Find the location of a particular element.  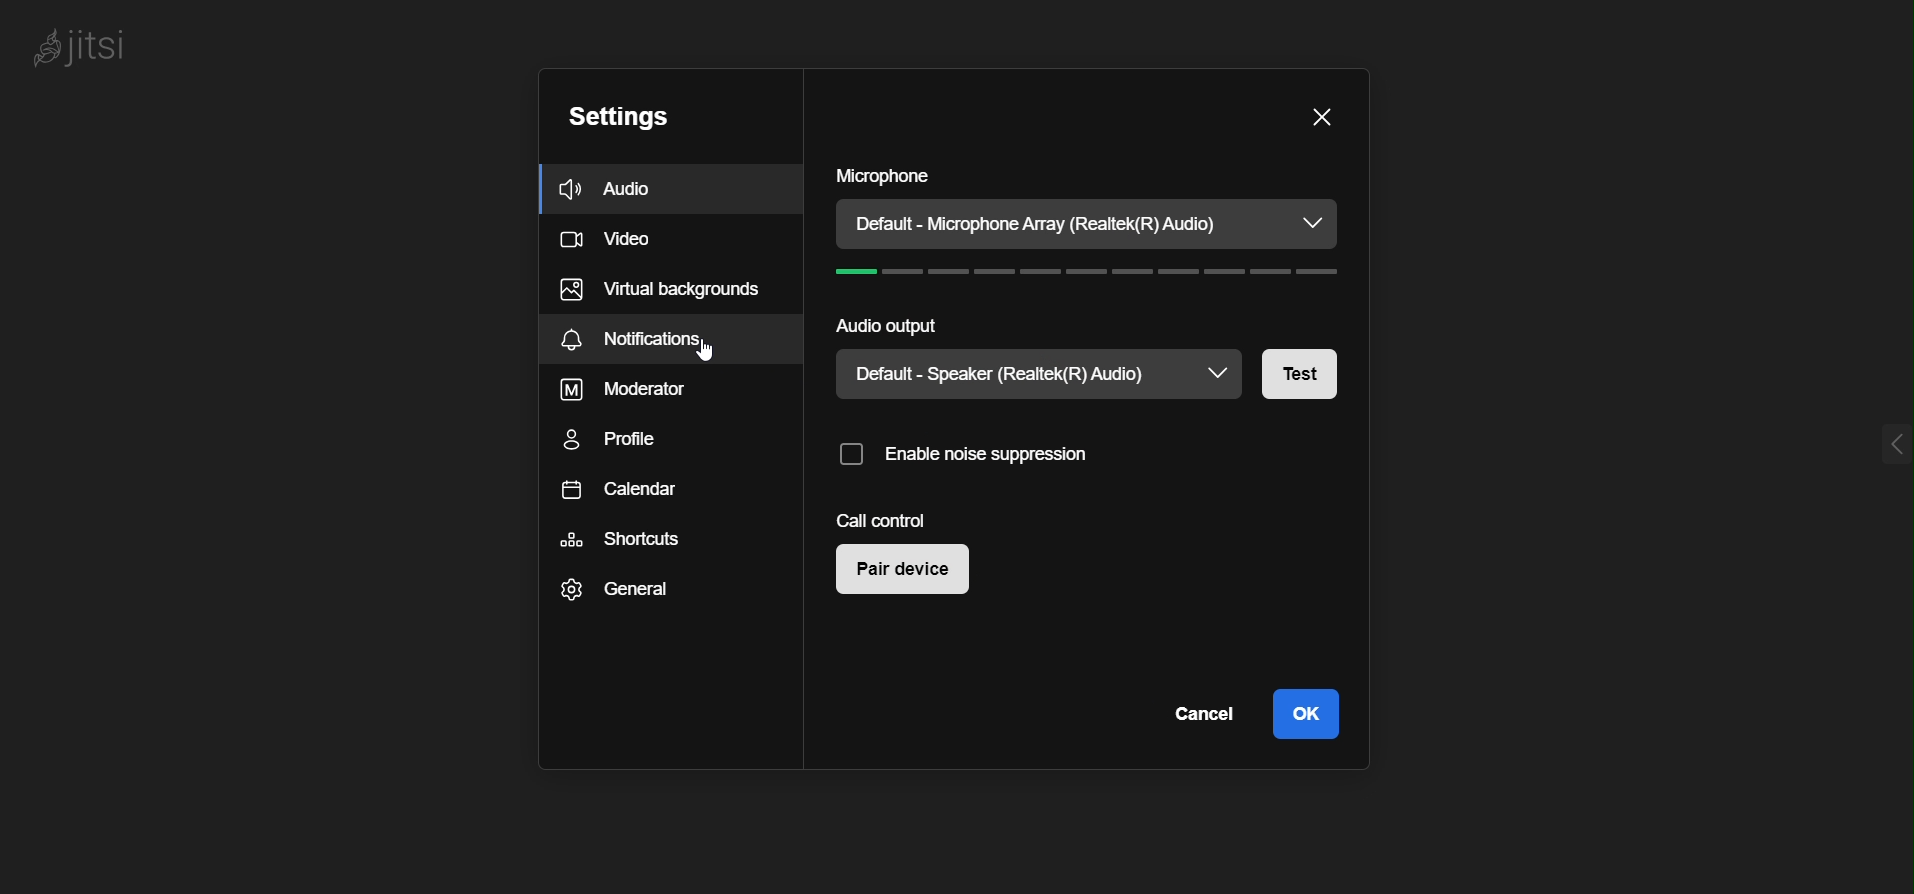

current microphone is located at coordinates (1067, 223).